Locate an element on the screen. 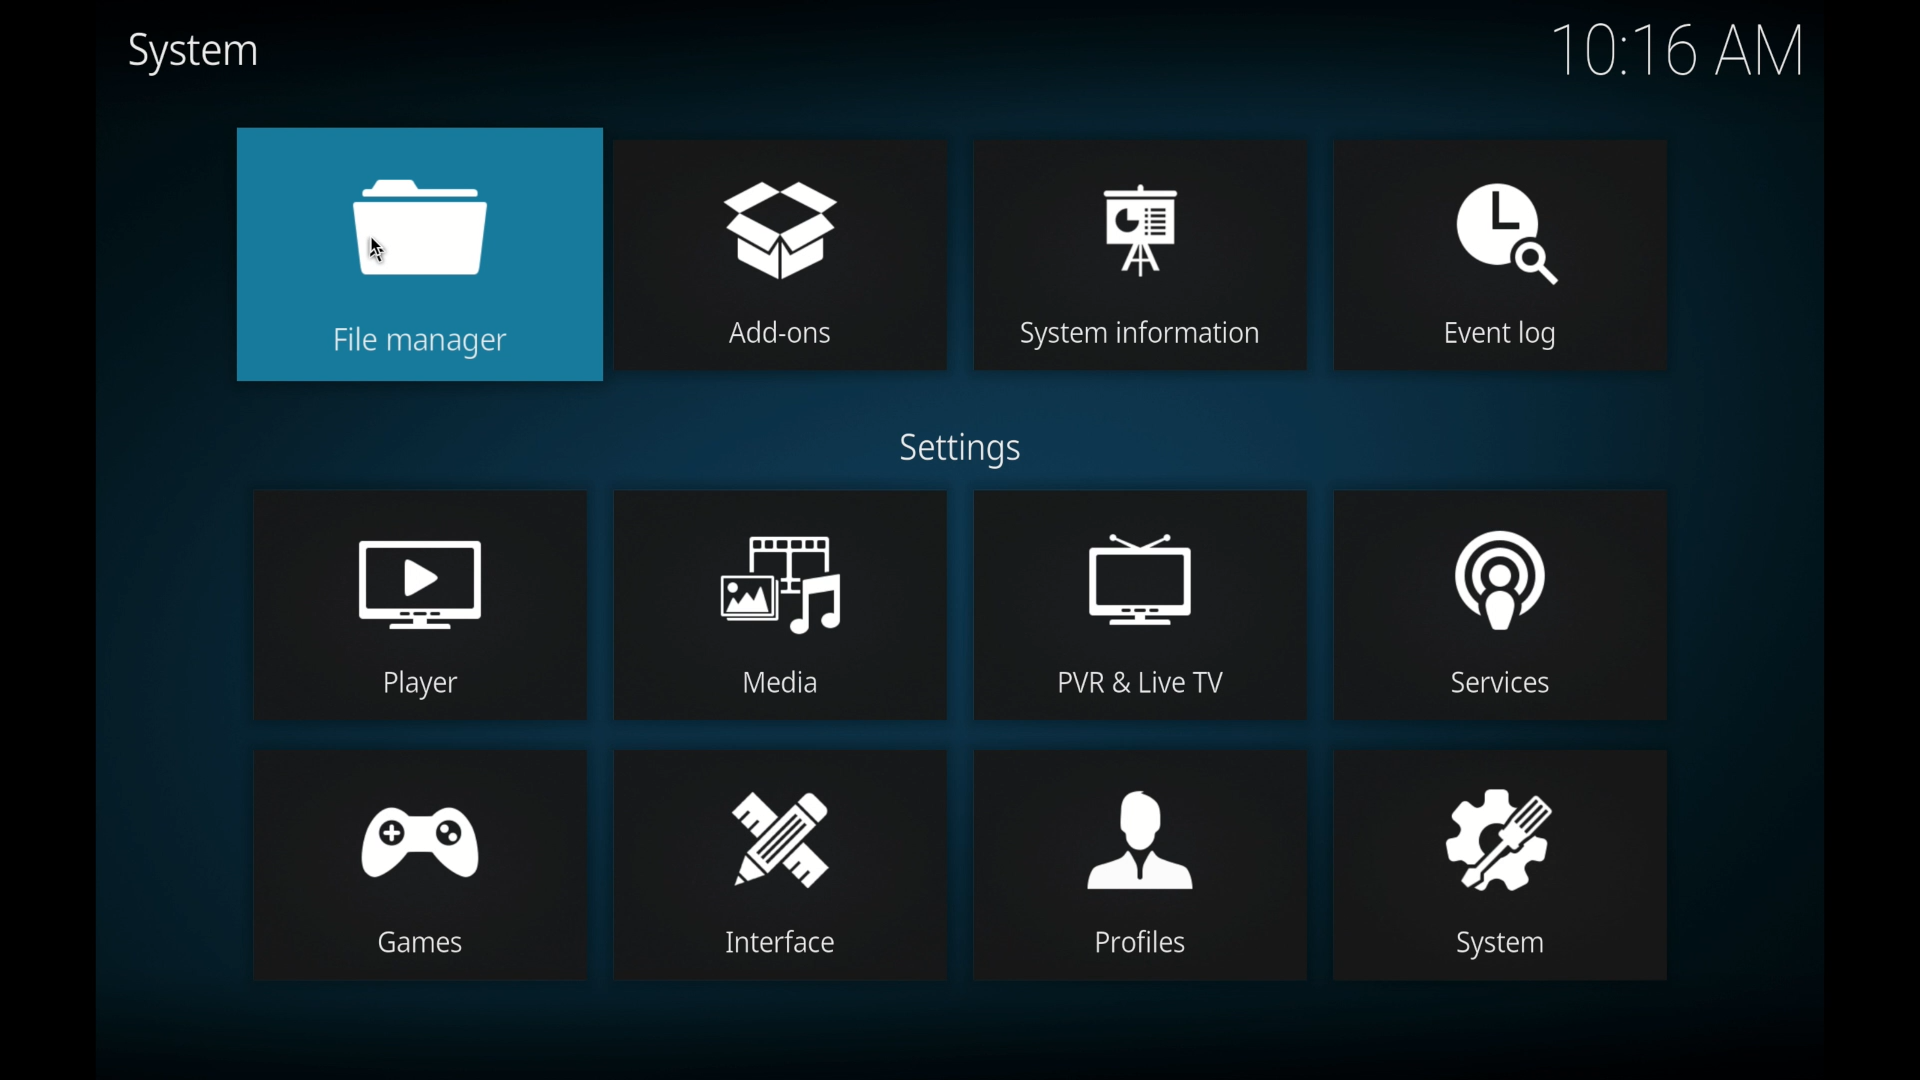 This screenshot has width=1920, height=1080. add-ons is located at coordinates (782, 255).